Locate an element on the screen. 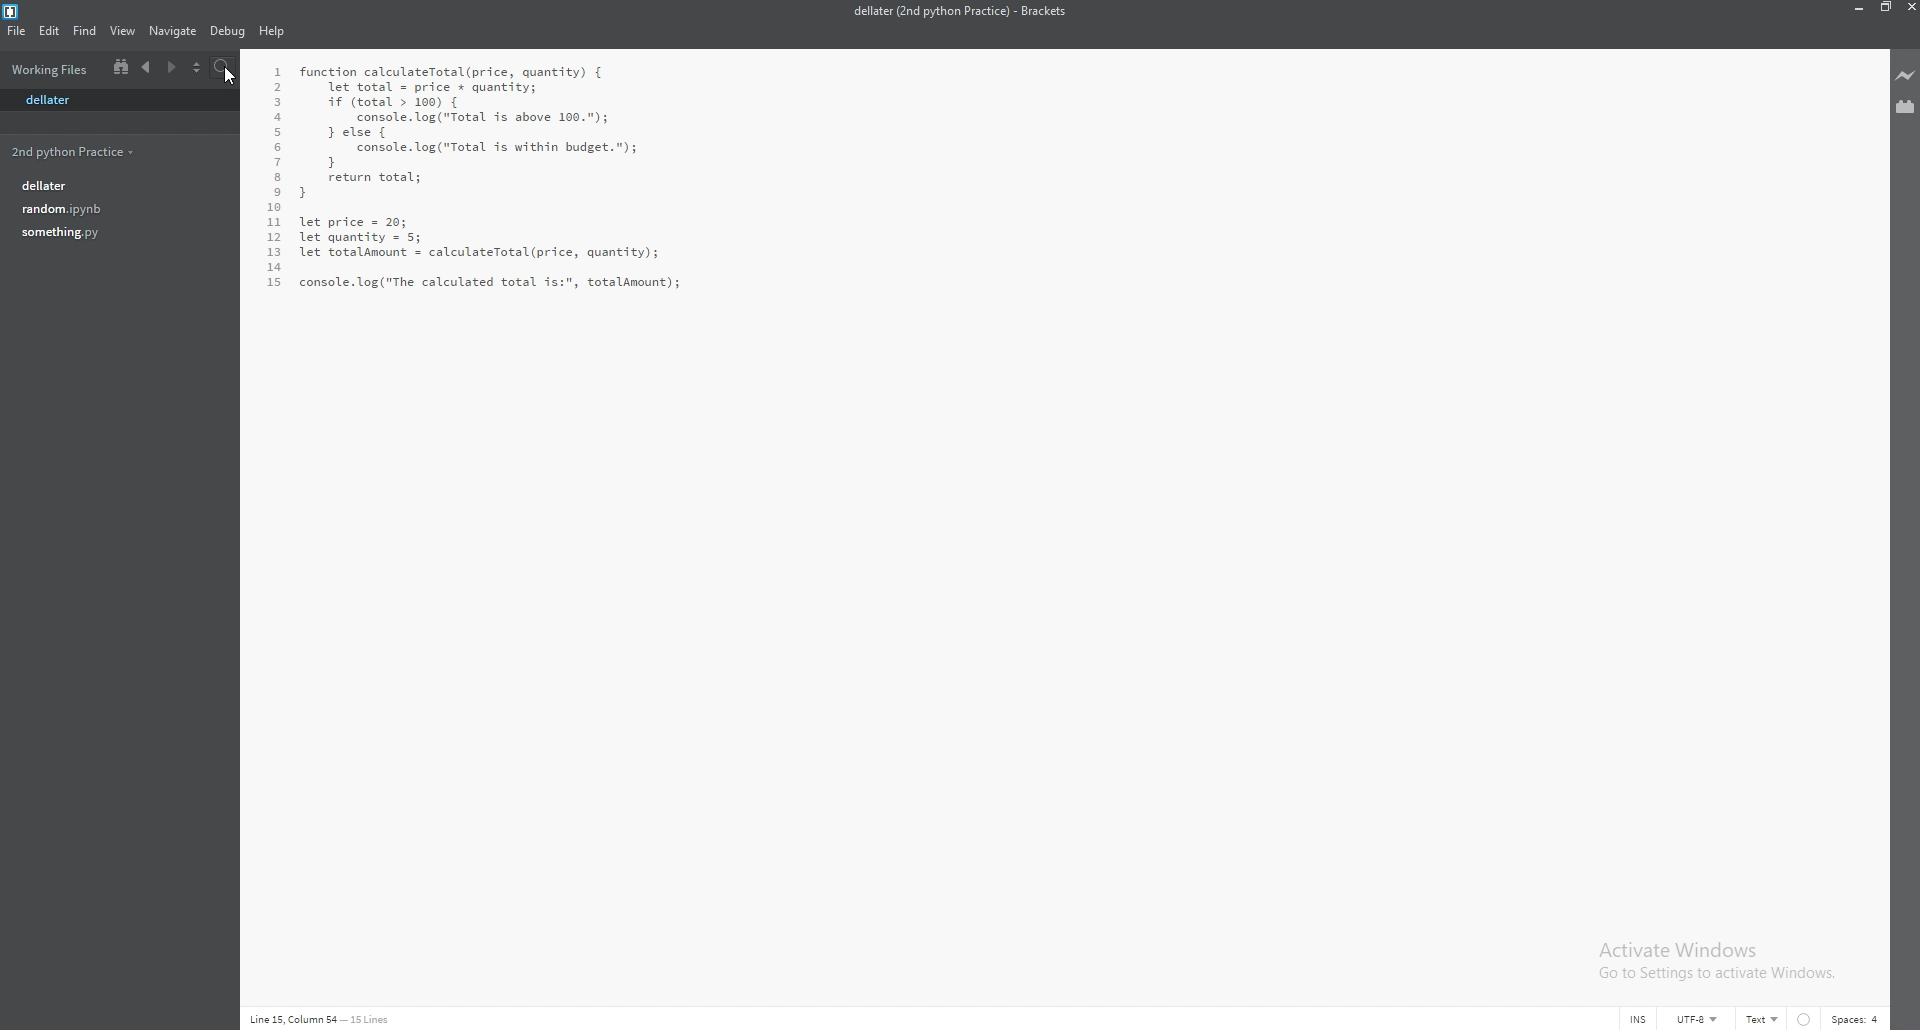 This screenshot has height=1030, width=1920. 8 is located at coordinates (278, 177).